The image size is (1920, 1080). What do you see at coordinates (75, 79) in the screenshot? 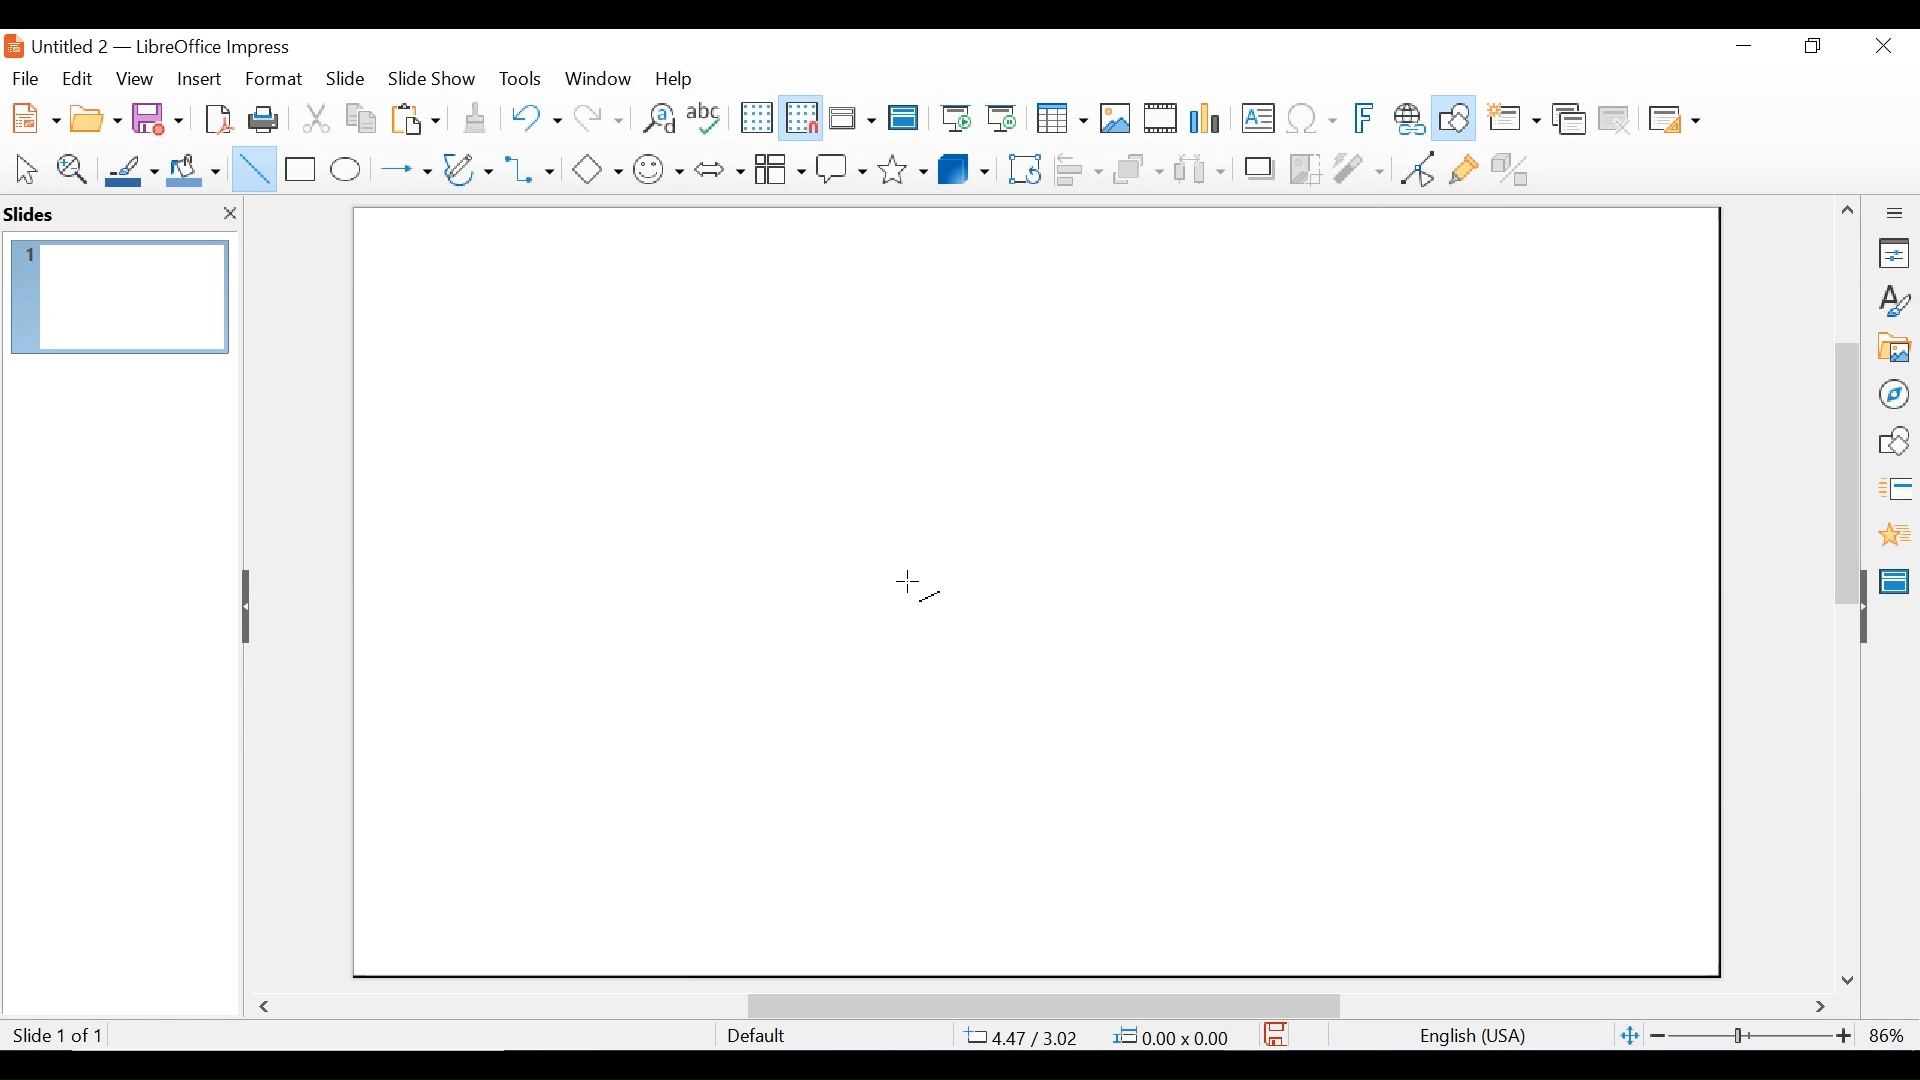
I see `Edit` at bounding box center [75, 79].